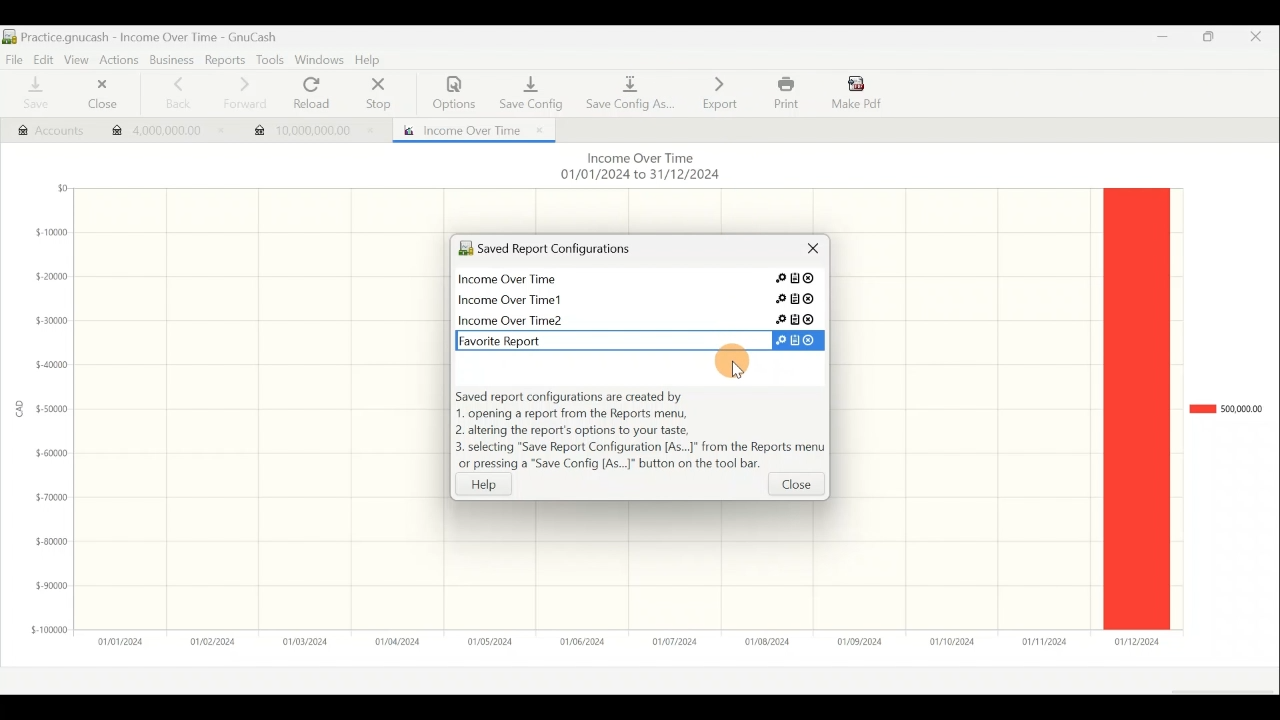 The height and width of the screenshot is (720, 1280). Describe the element at coordinates (784, 93) in the screenshot. I see `Print` at that location.